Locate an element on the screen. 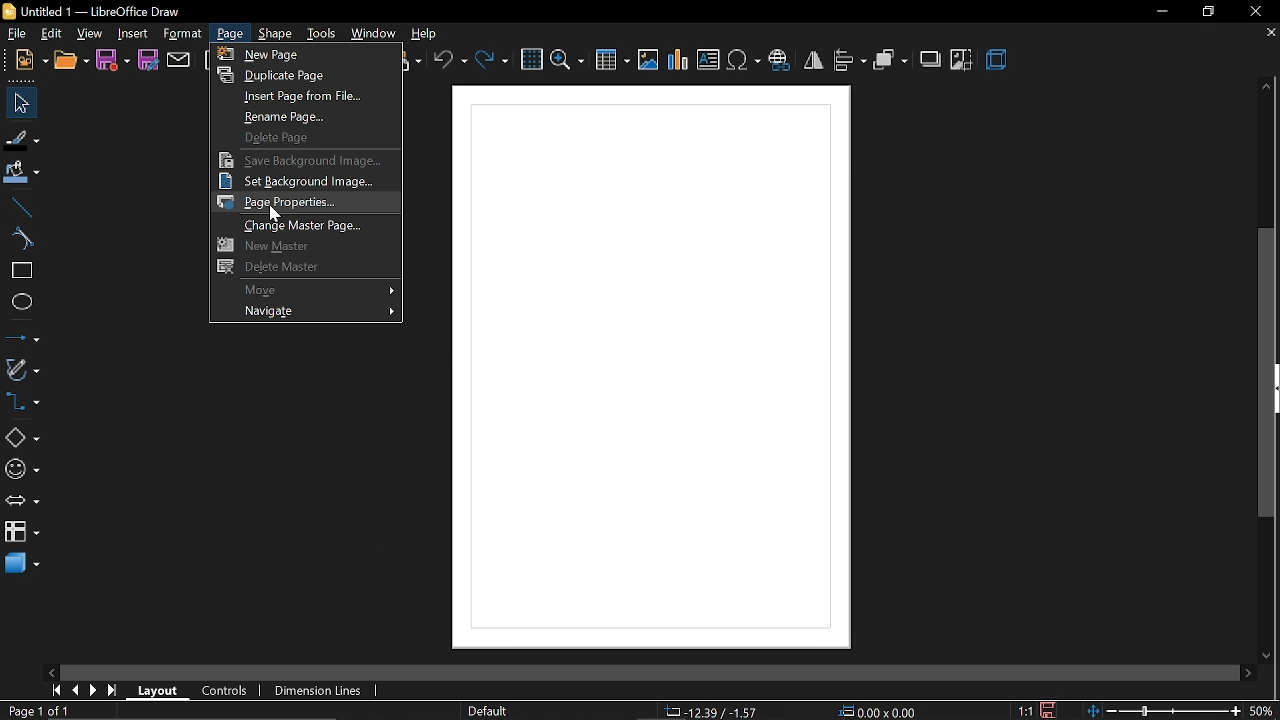  zoom is located at coordinates (567, 60).